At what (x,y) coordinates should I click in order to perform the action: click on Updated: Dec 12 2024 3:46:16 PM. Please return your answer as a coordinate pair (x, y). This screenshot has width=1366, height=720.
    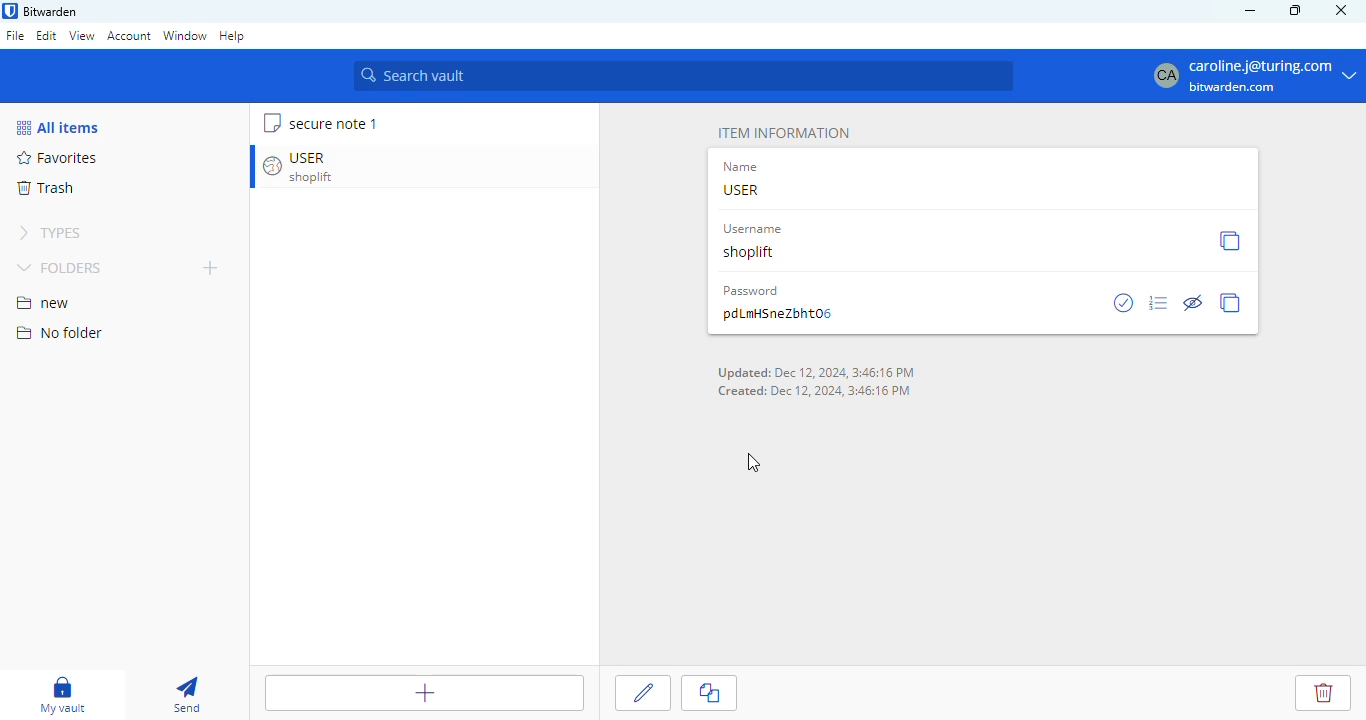
    Looking at the image, I should click on (816, 373).